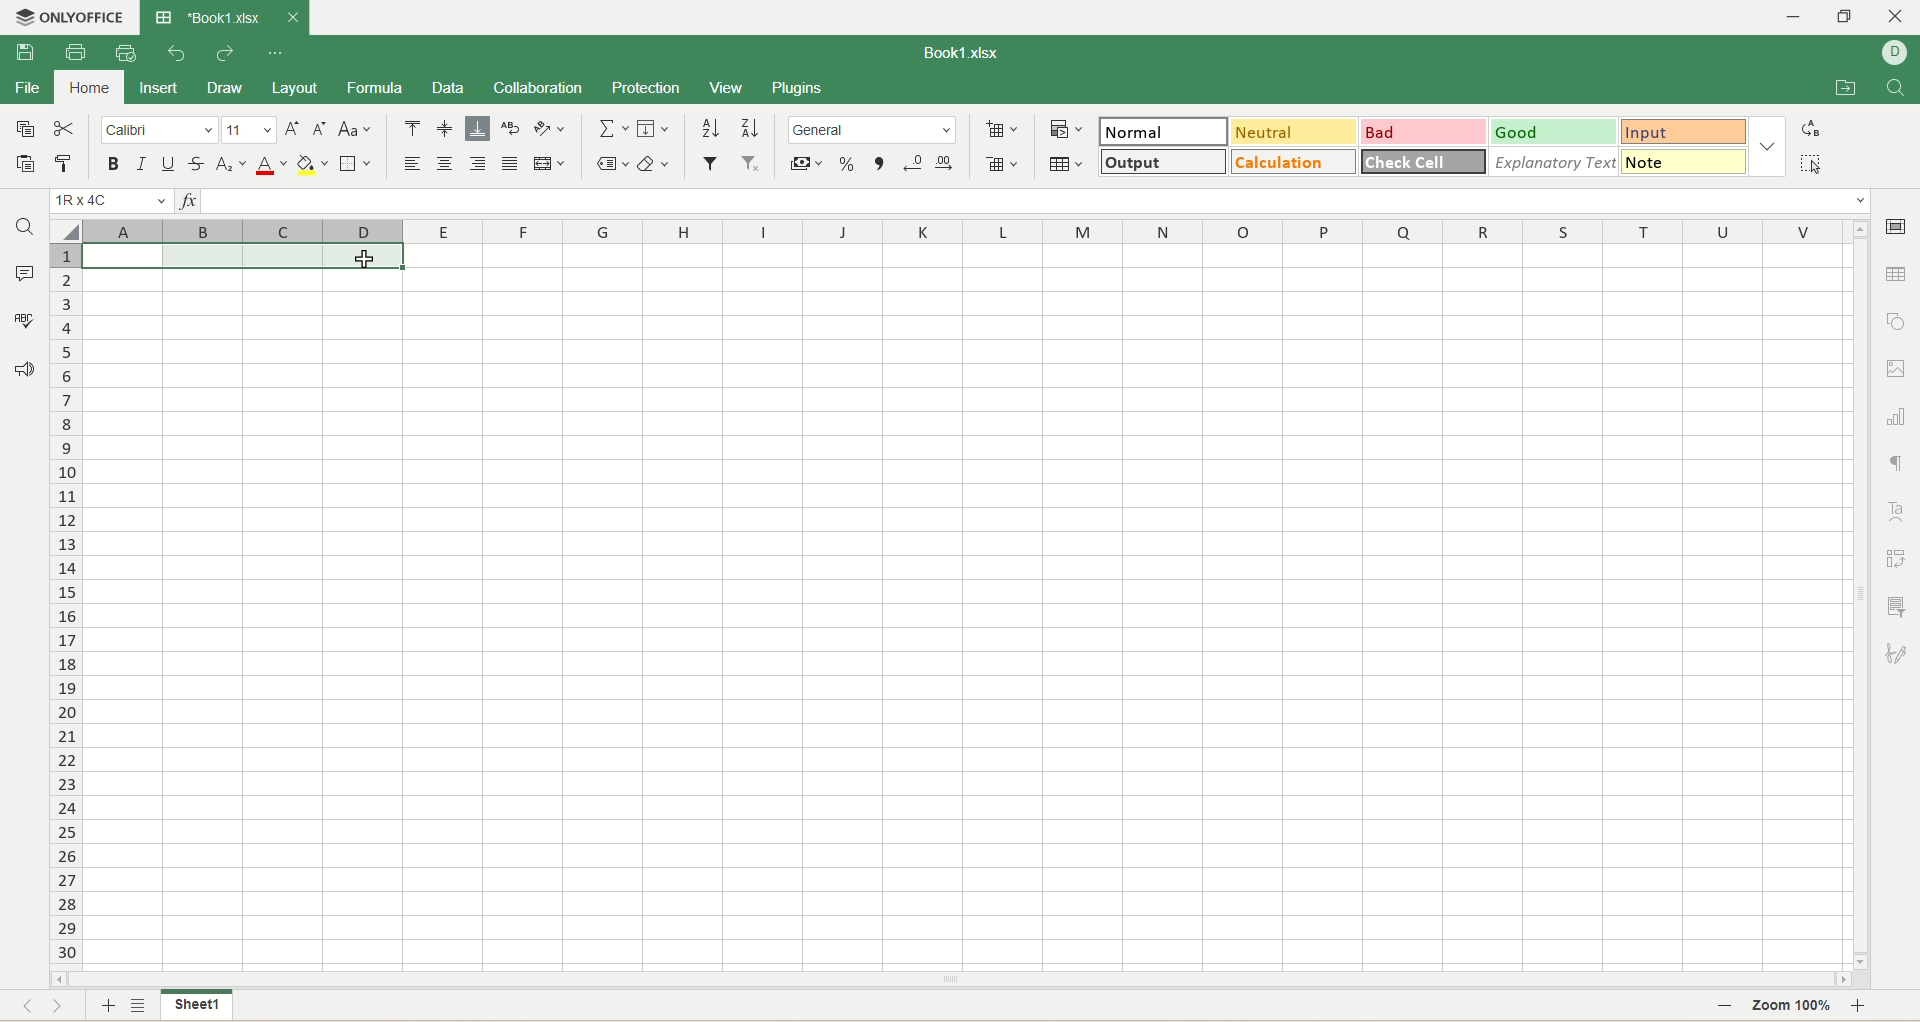  Describe the element at coordinates (477, 129) in the screenshot. I see `align bottom` at that location.